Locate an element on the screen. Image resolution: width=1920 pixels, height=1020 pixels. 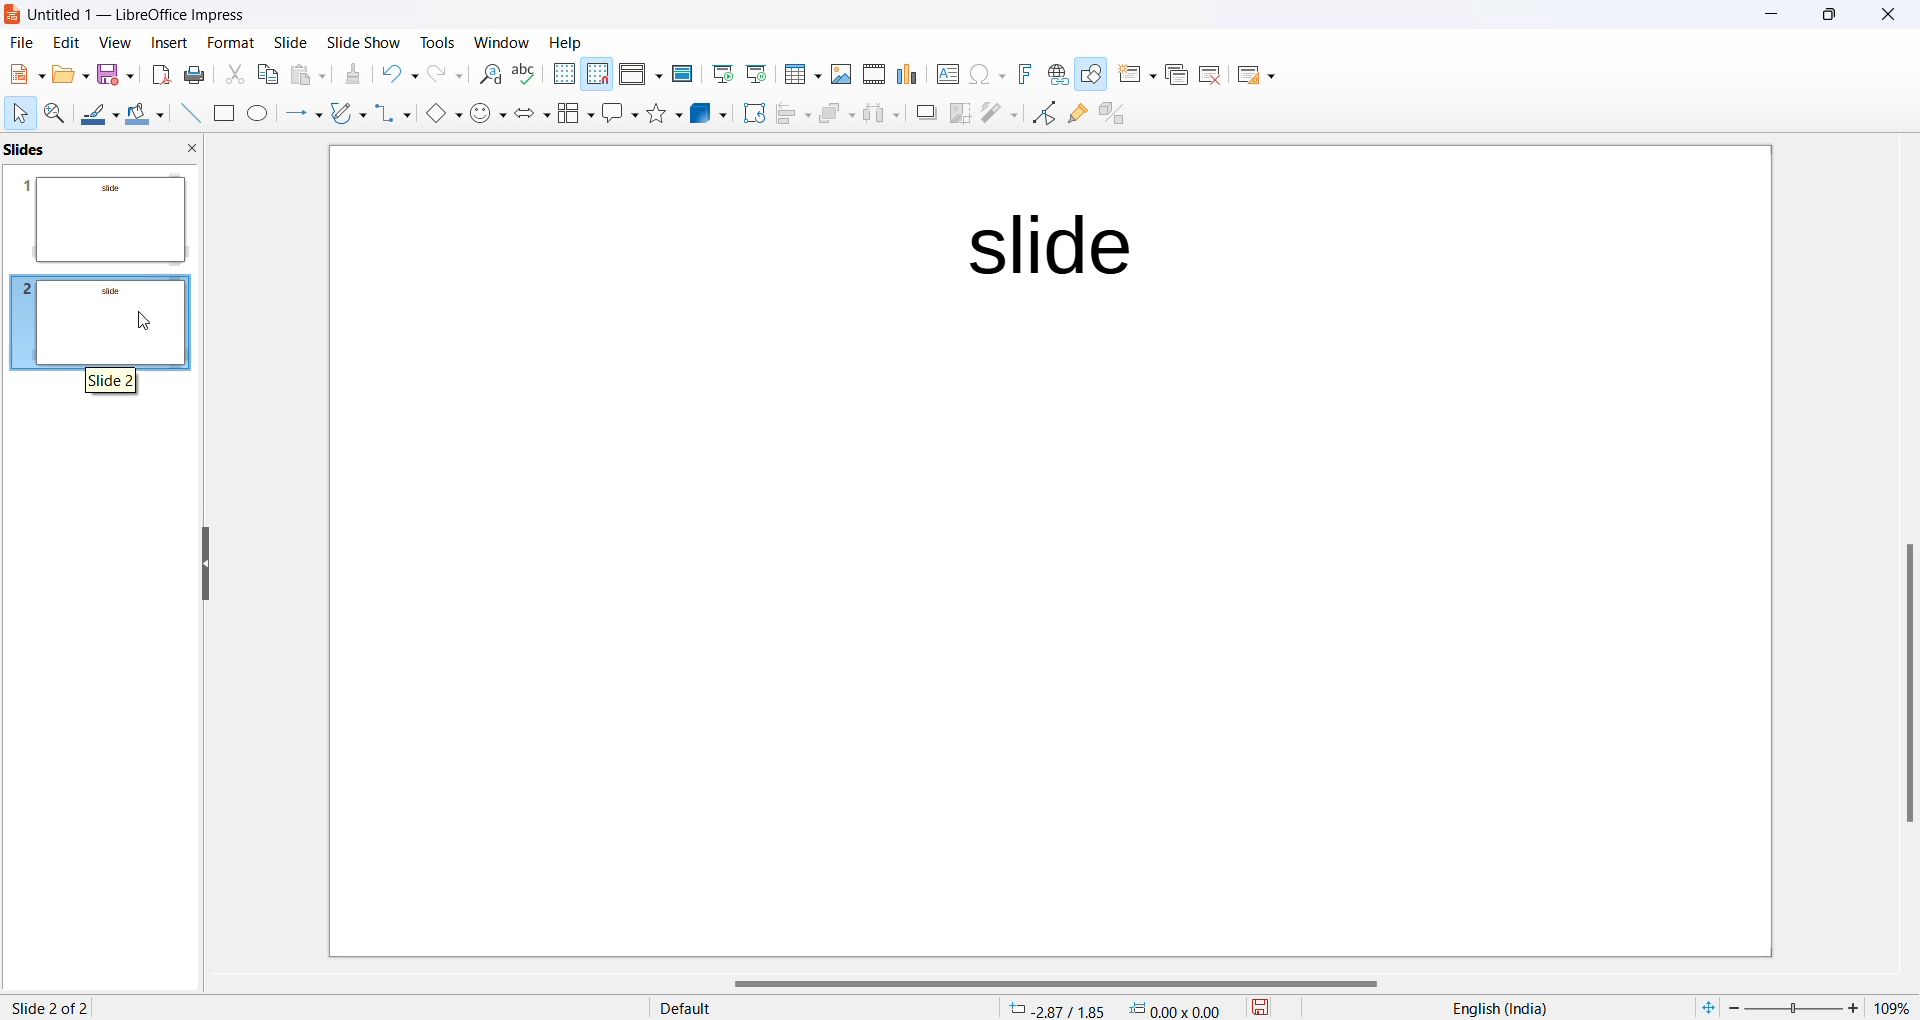
Cursor is located at coordinates (20, 113).